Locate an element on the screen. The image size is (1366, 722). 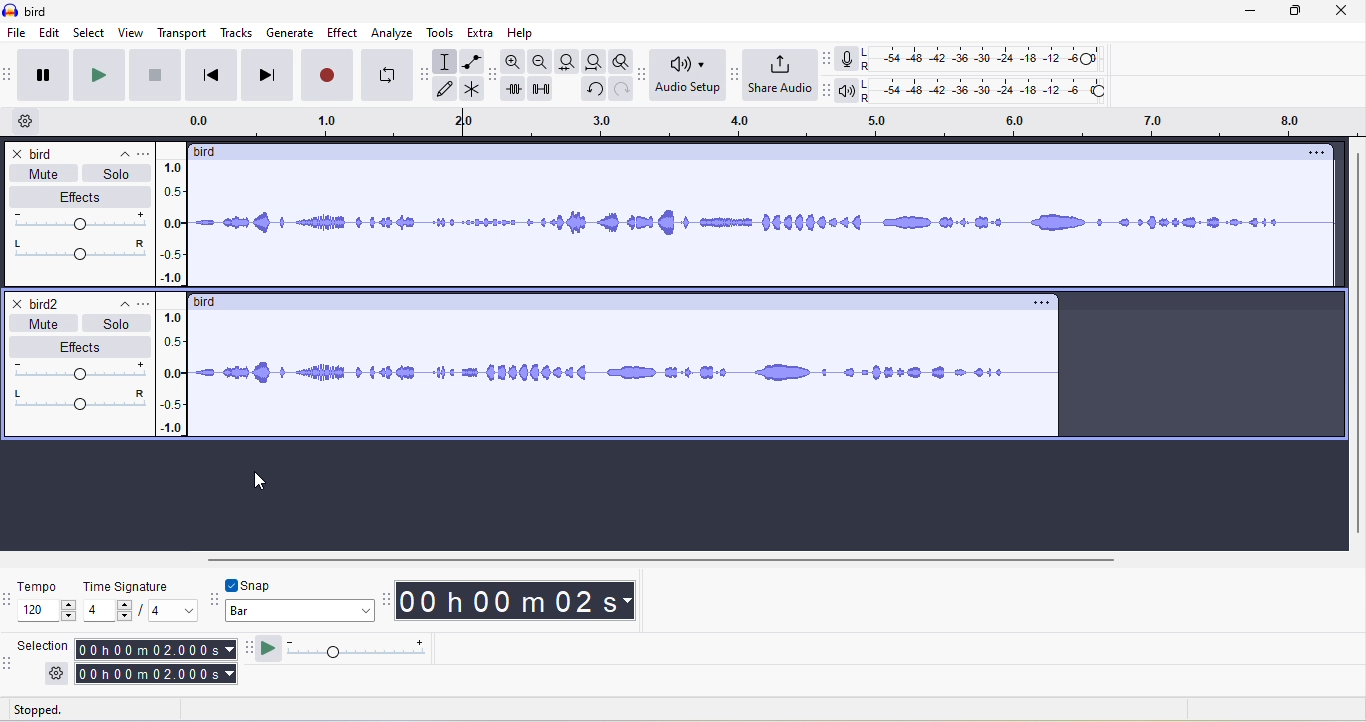
trim audio outside selection is located at coordinates (516, 91).